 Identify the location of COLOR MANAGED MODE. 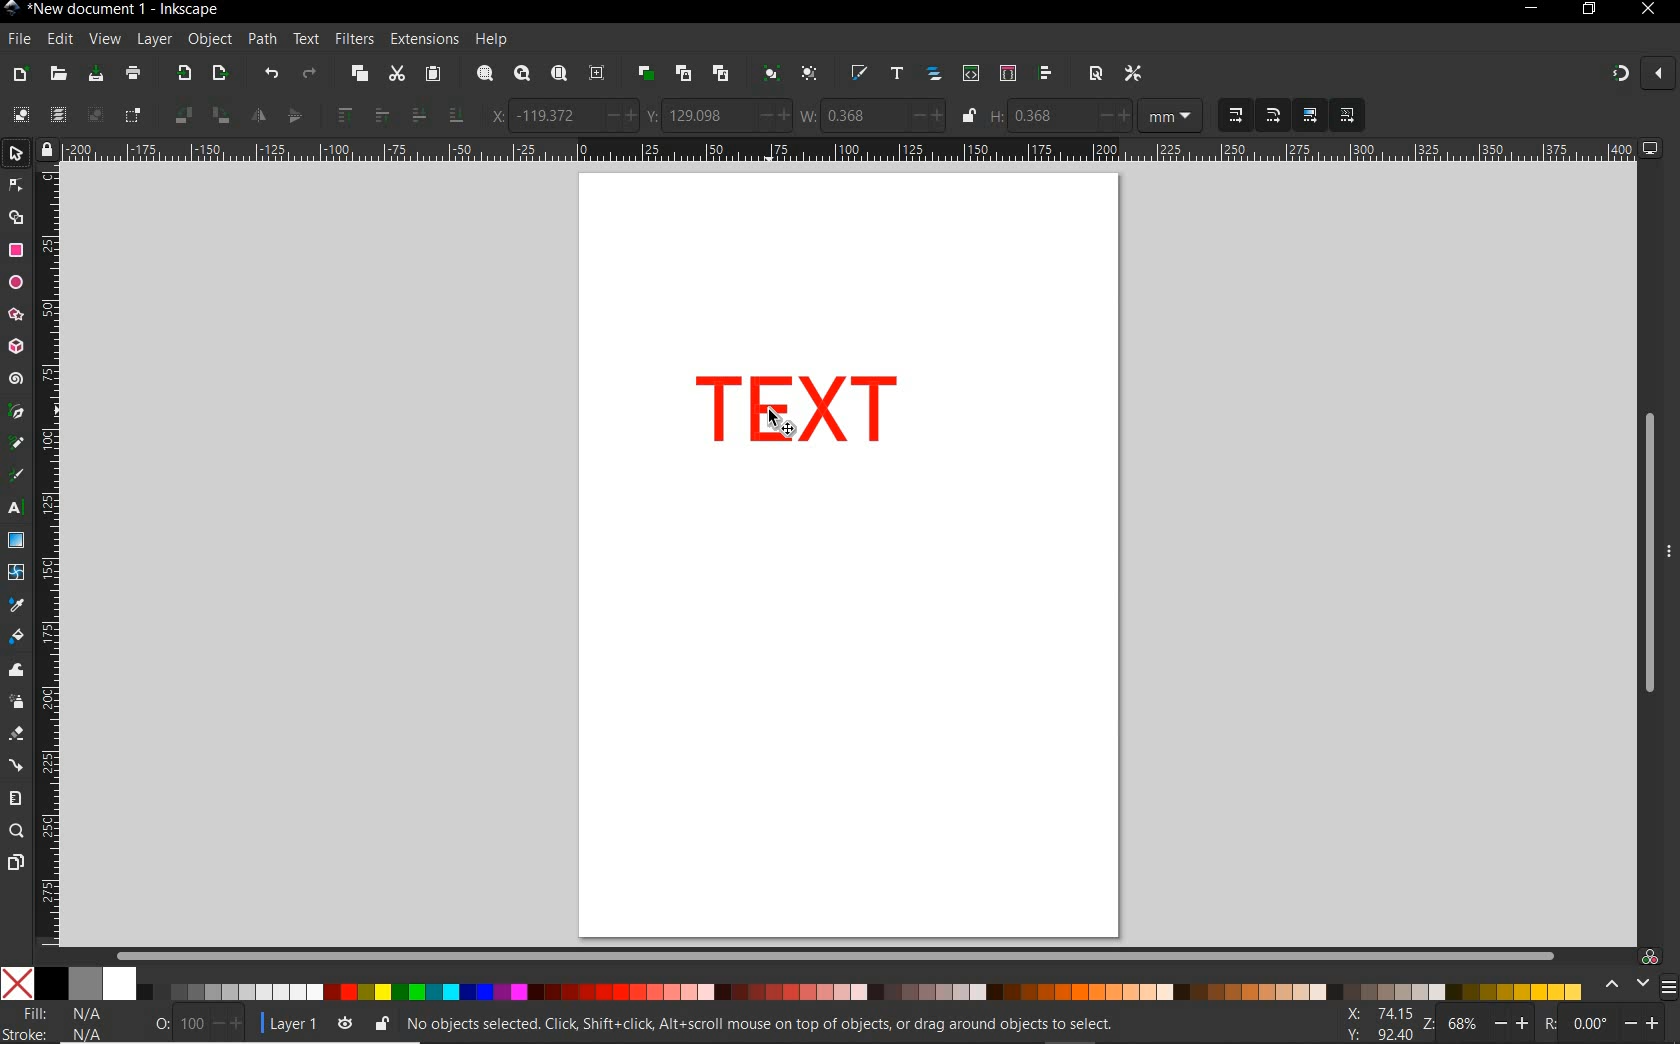
(1637, 973).